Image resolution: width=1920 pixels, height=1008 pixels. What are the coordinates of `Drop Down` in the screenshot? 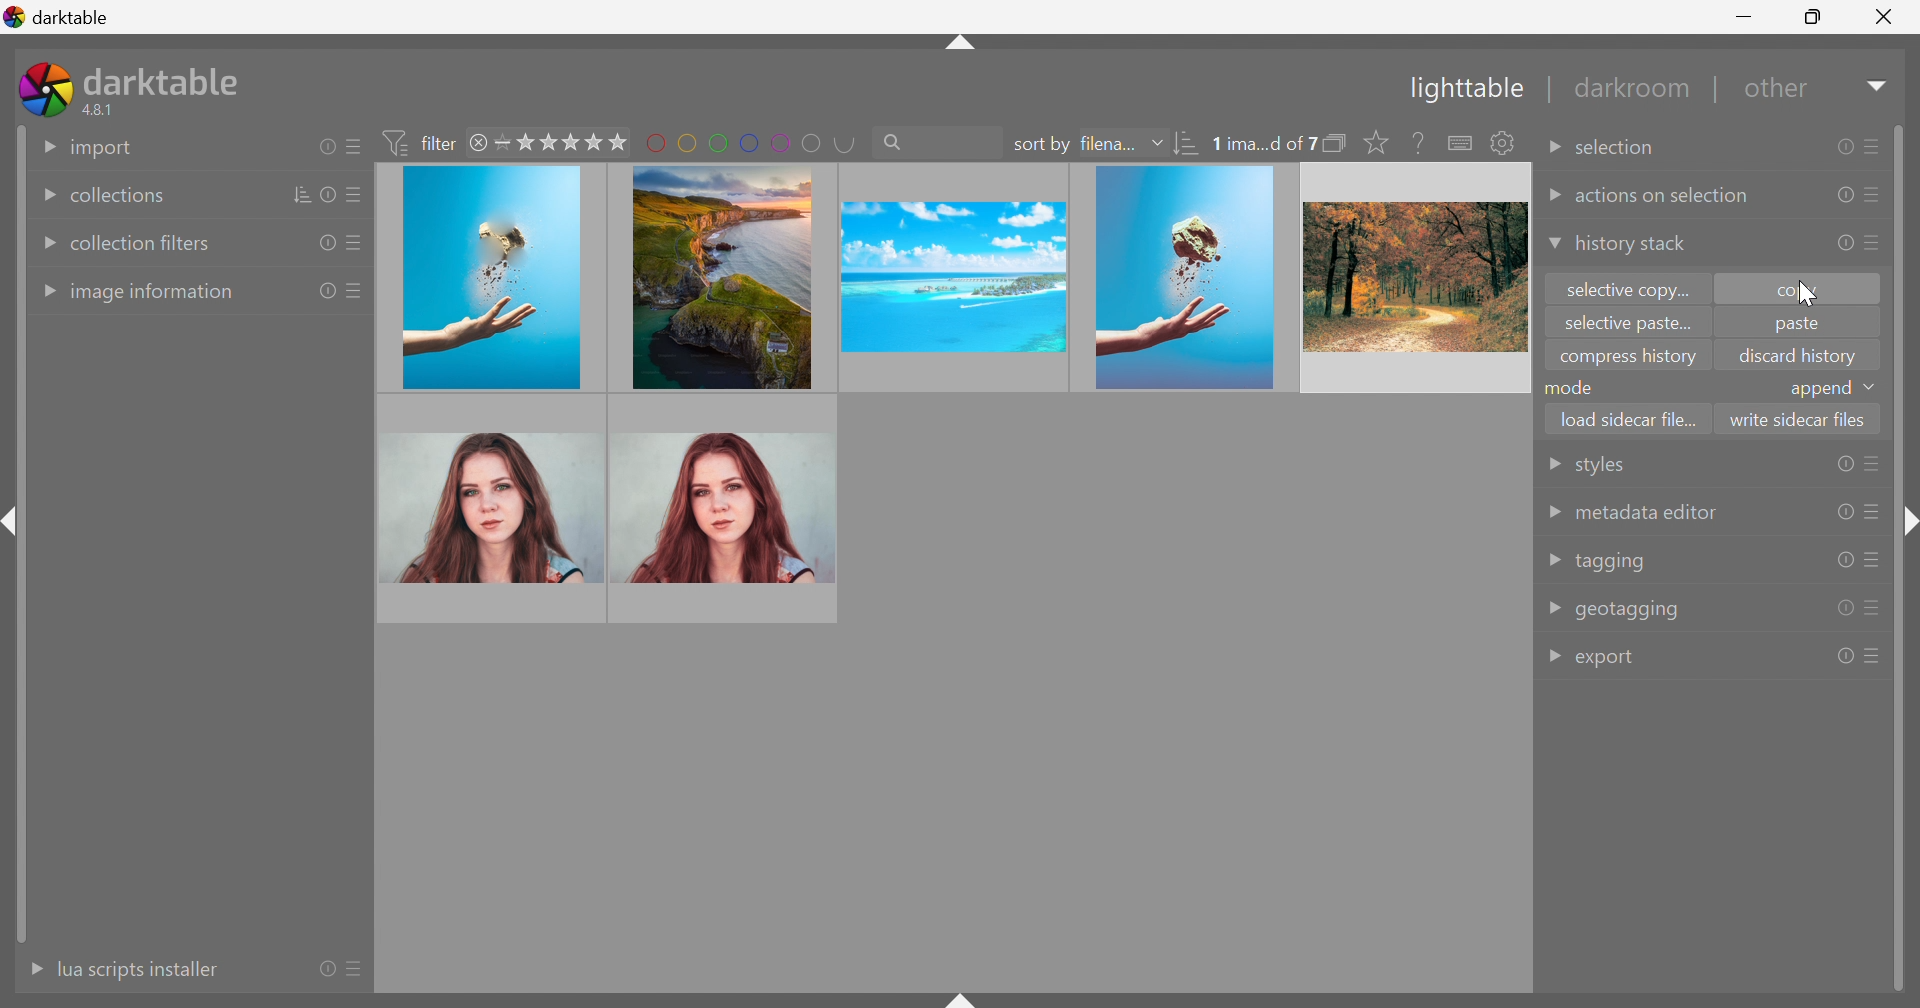 It's located at (44, 145).